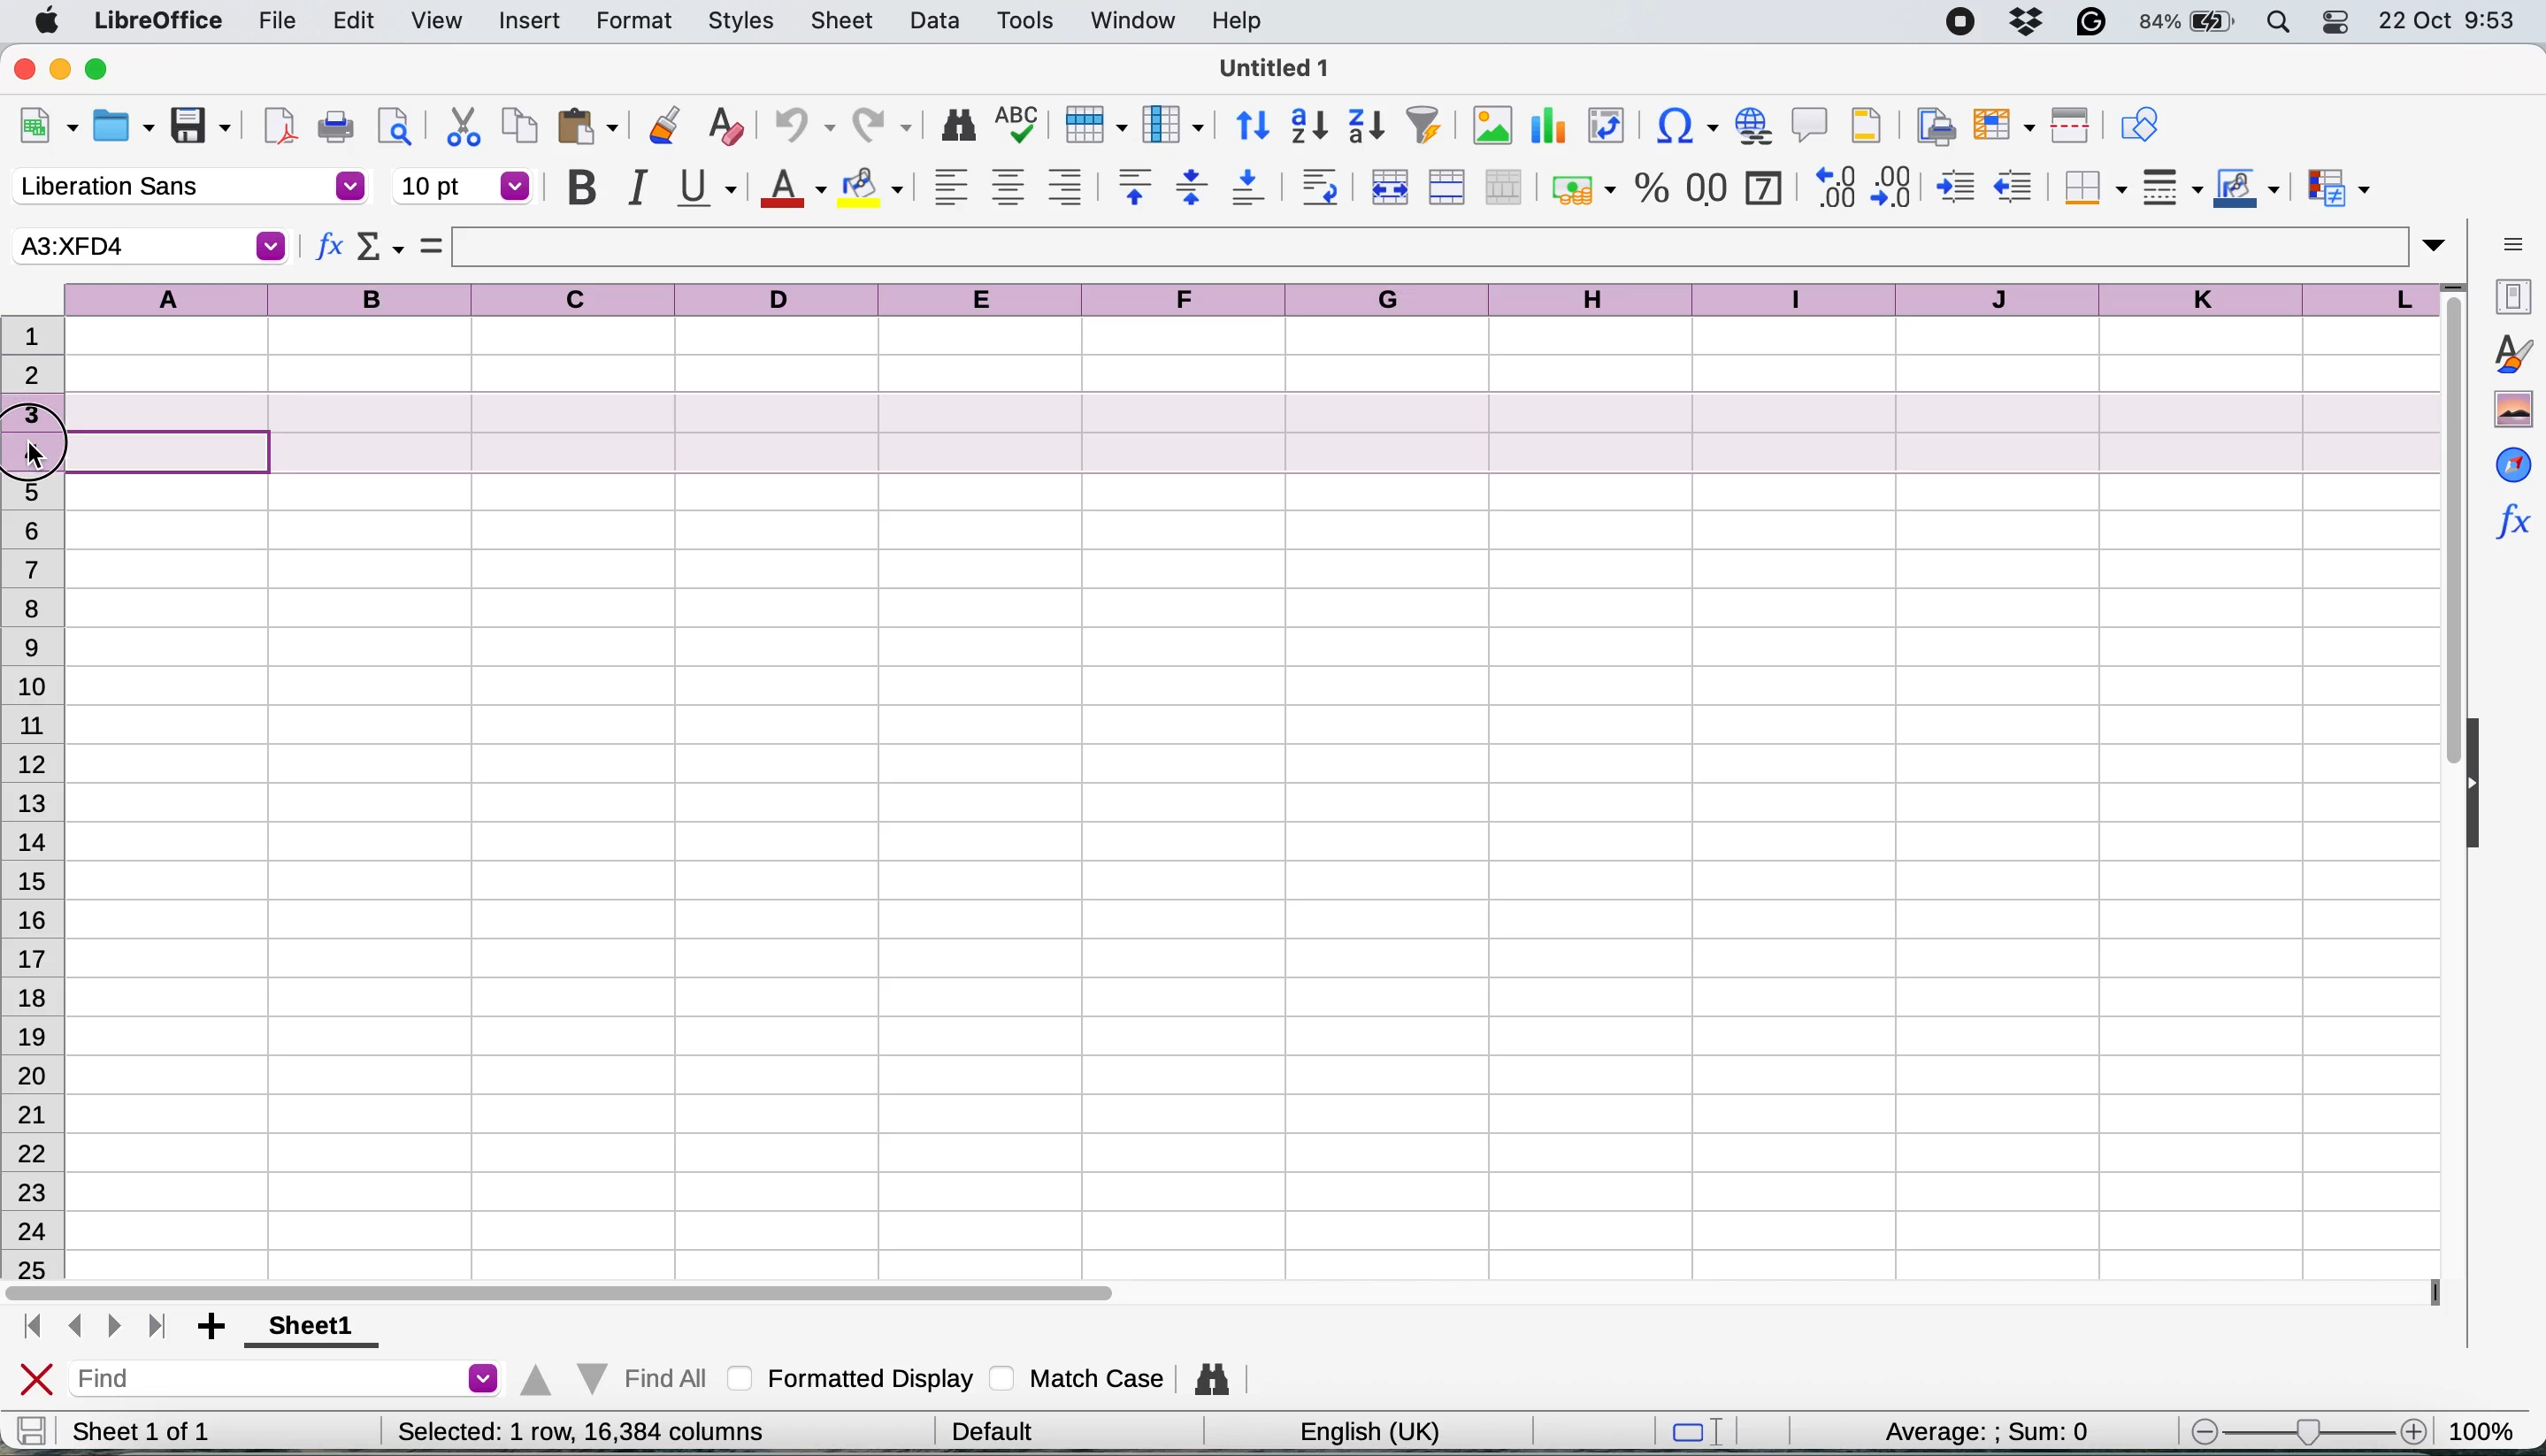 Image resolution: width=2546 pixels, height=1456 pixels. What do you see at coordinates (290, 1381) in the screenshot?
I see `find` at bounding box center [290, 1381].